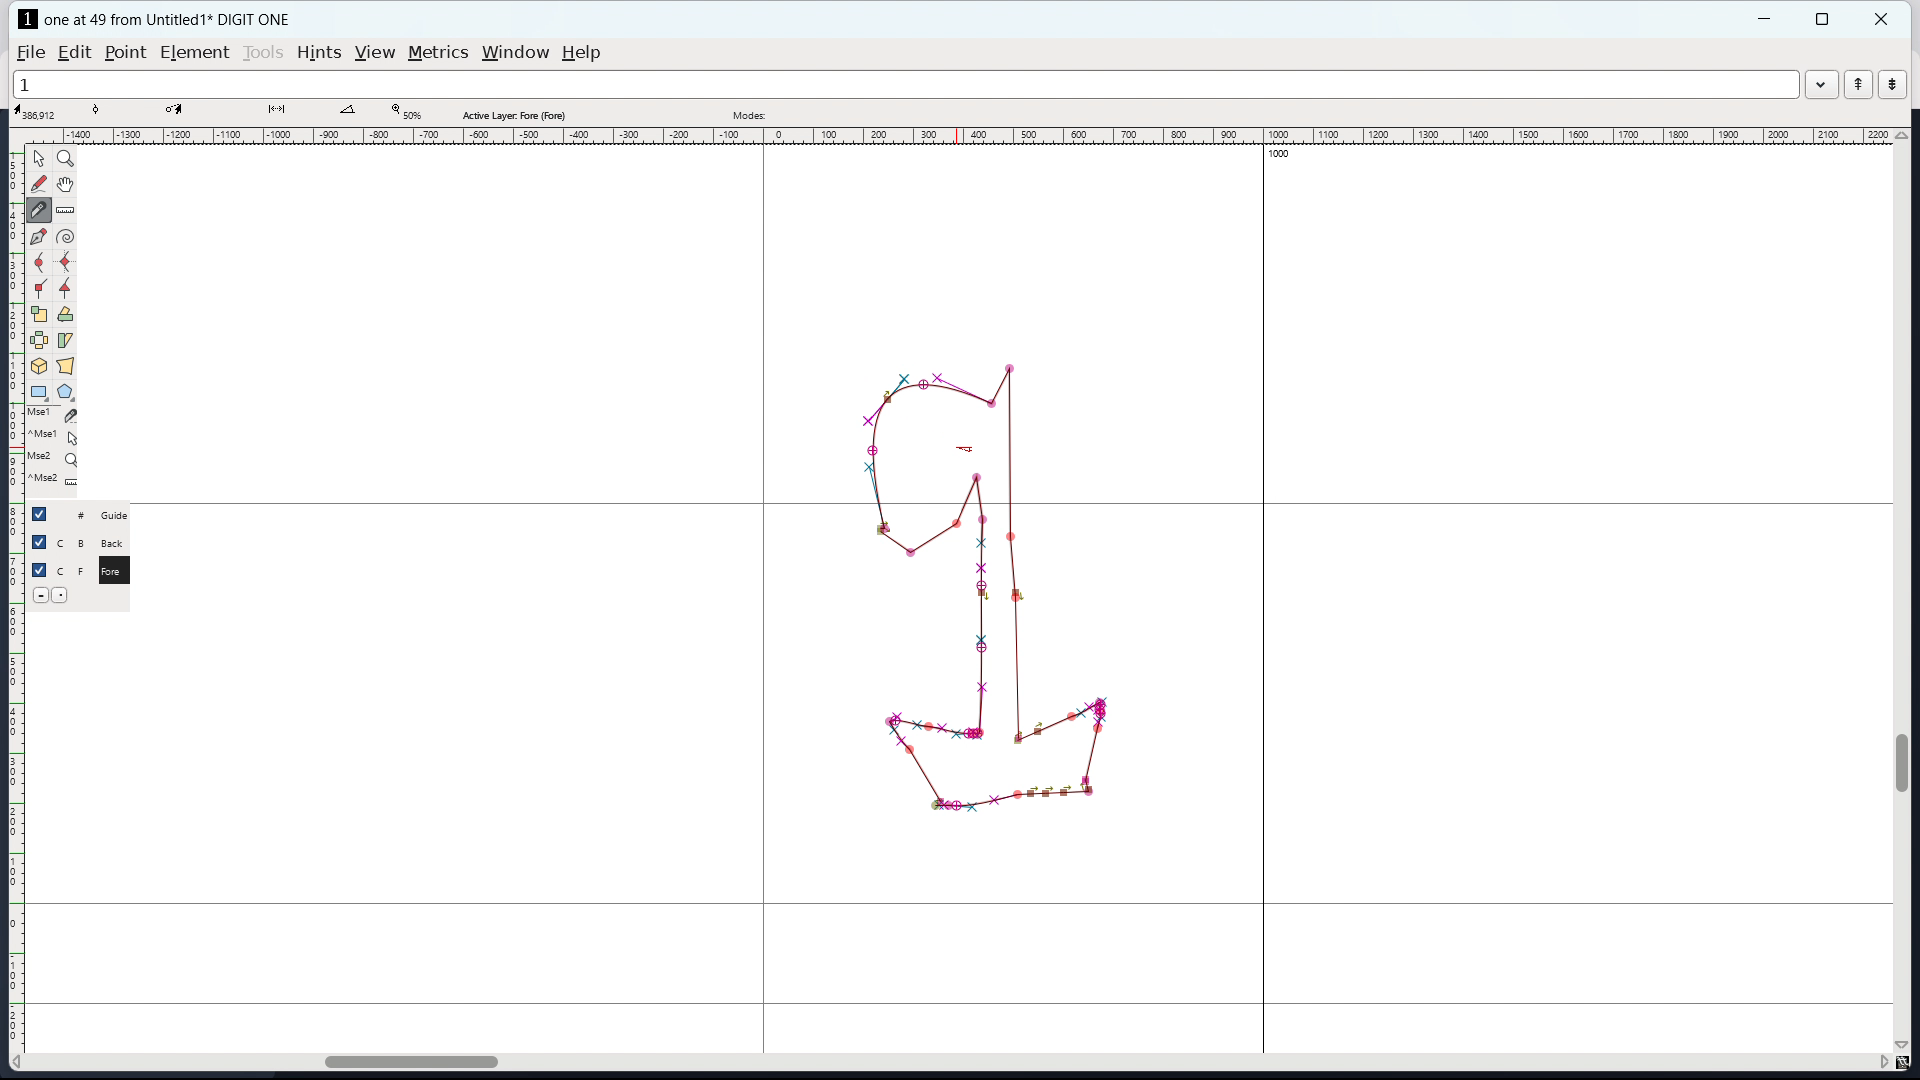 The width and height of the screenshot is (1920, 1080). Describe the element at coordinates (127, 53) in the screenshot. I see `point` at that location.